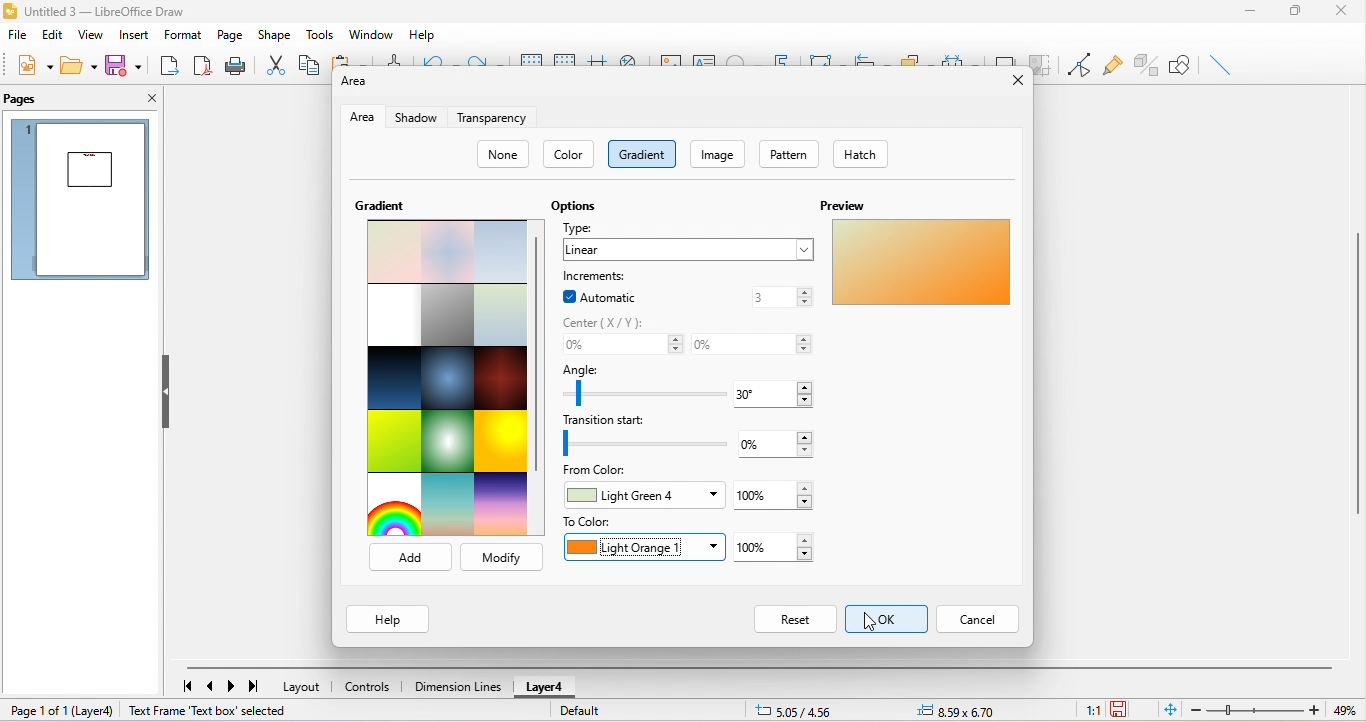  Describe the element at coordinates (888, 620) in the screenshot. I see `select ok` at that location.